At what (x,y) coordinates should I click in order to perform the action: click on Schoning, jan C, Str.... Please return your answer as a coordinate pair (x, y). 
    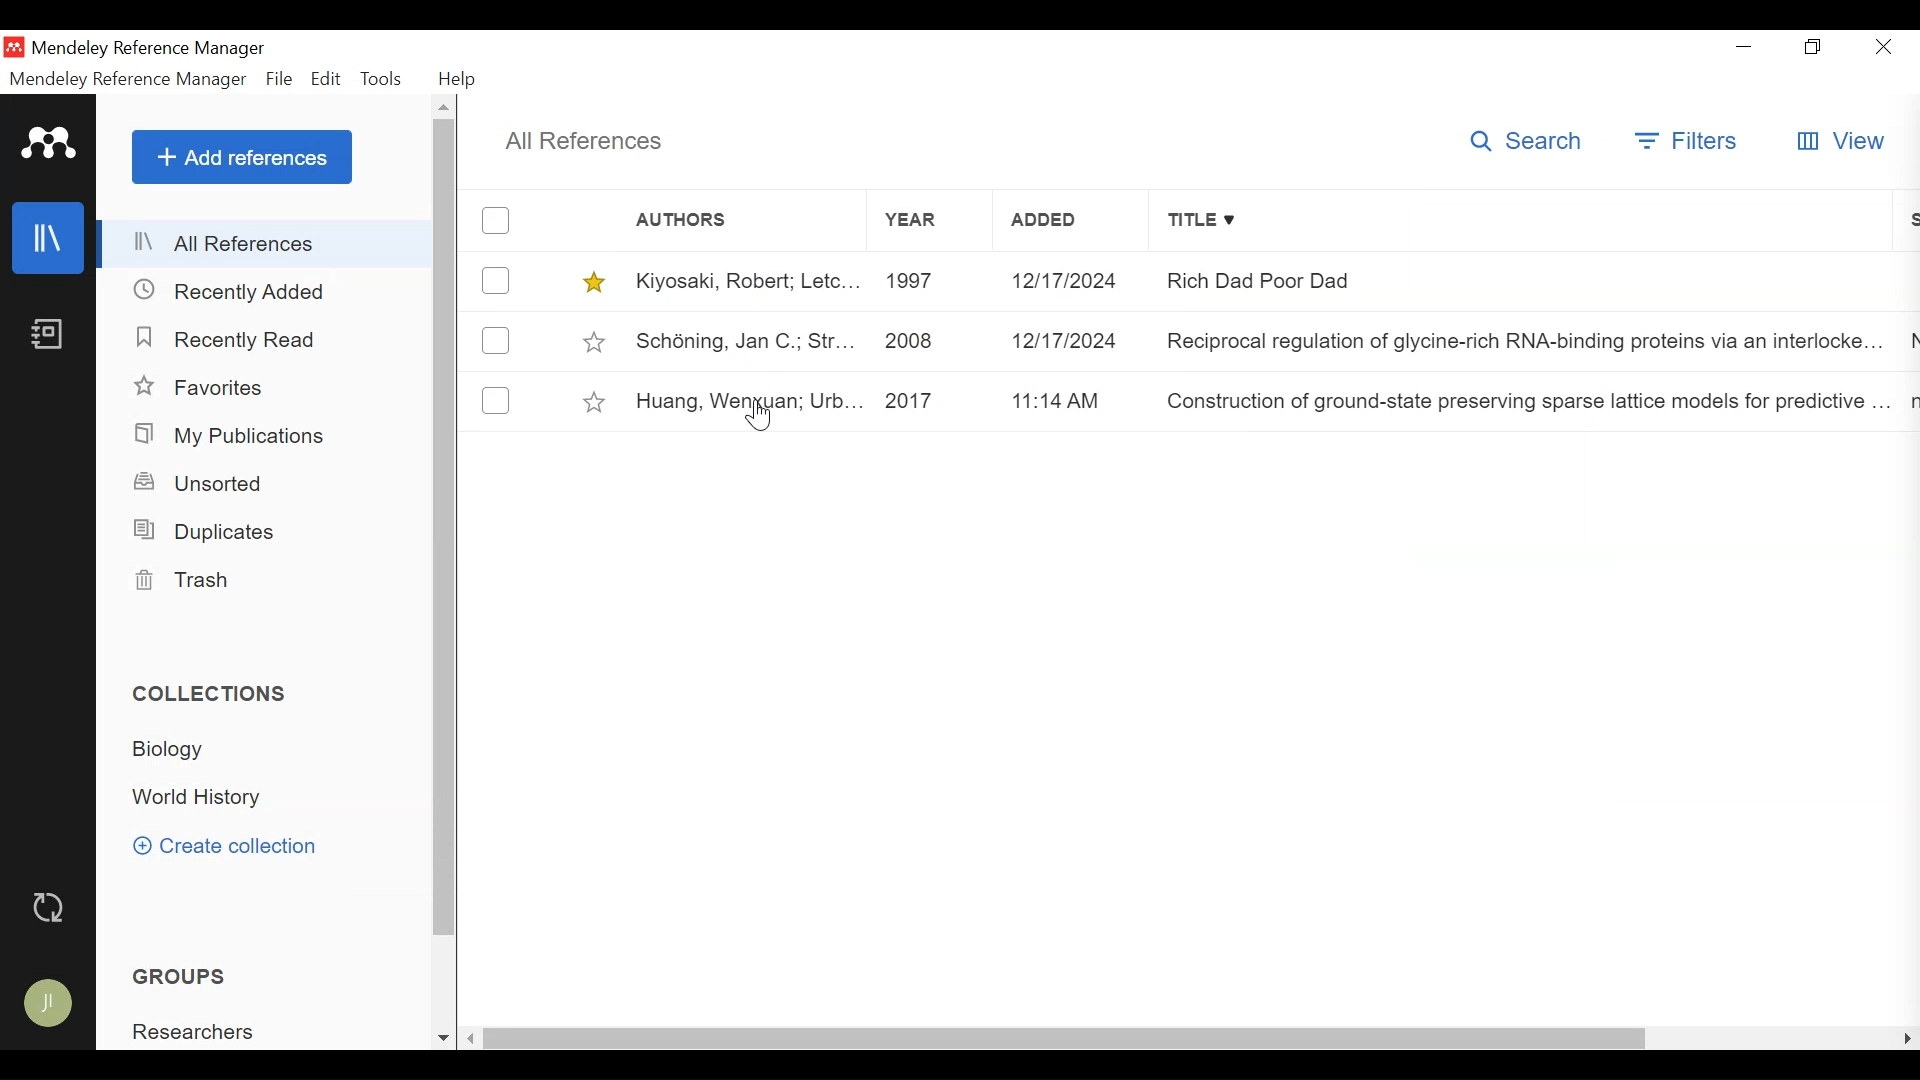
    Looking at the image, I should click on (737, 339).